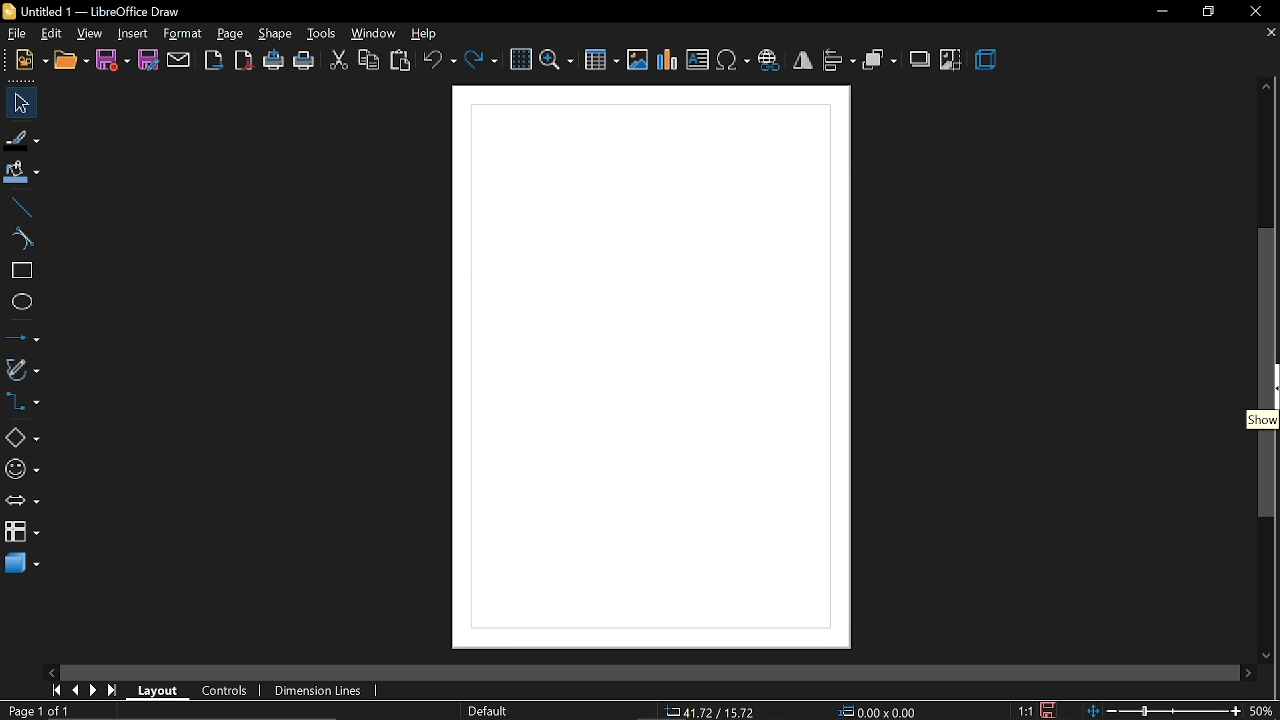  Describe the element at coordinates (950, 60) in the screenshot. I see `crop` at that location.